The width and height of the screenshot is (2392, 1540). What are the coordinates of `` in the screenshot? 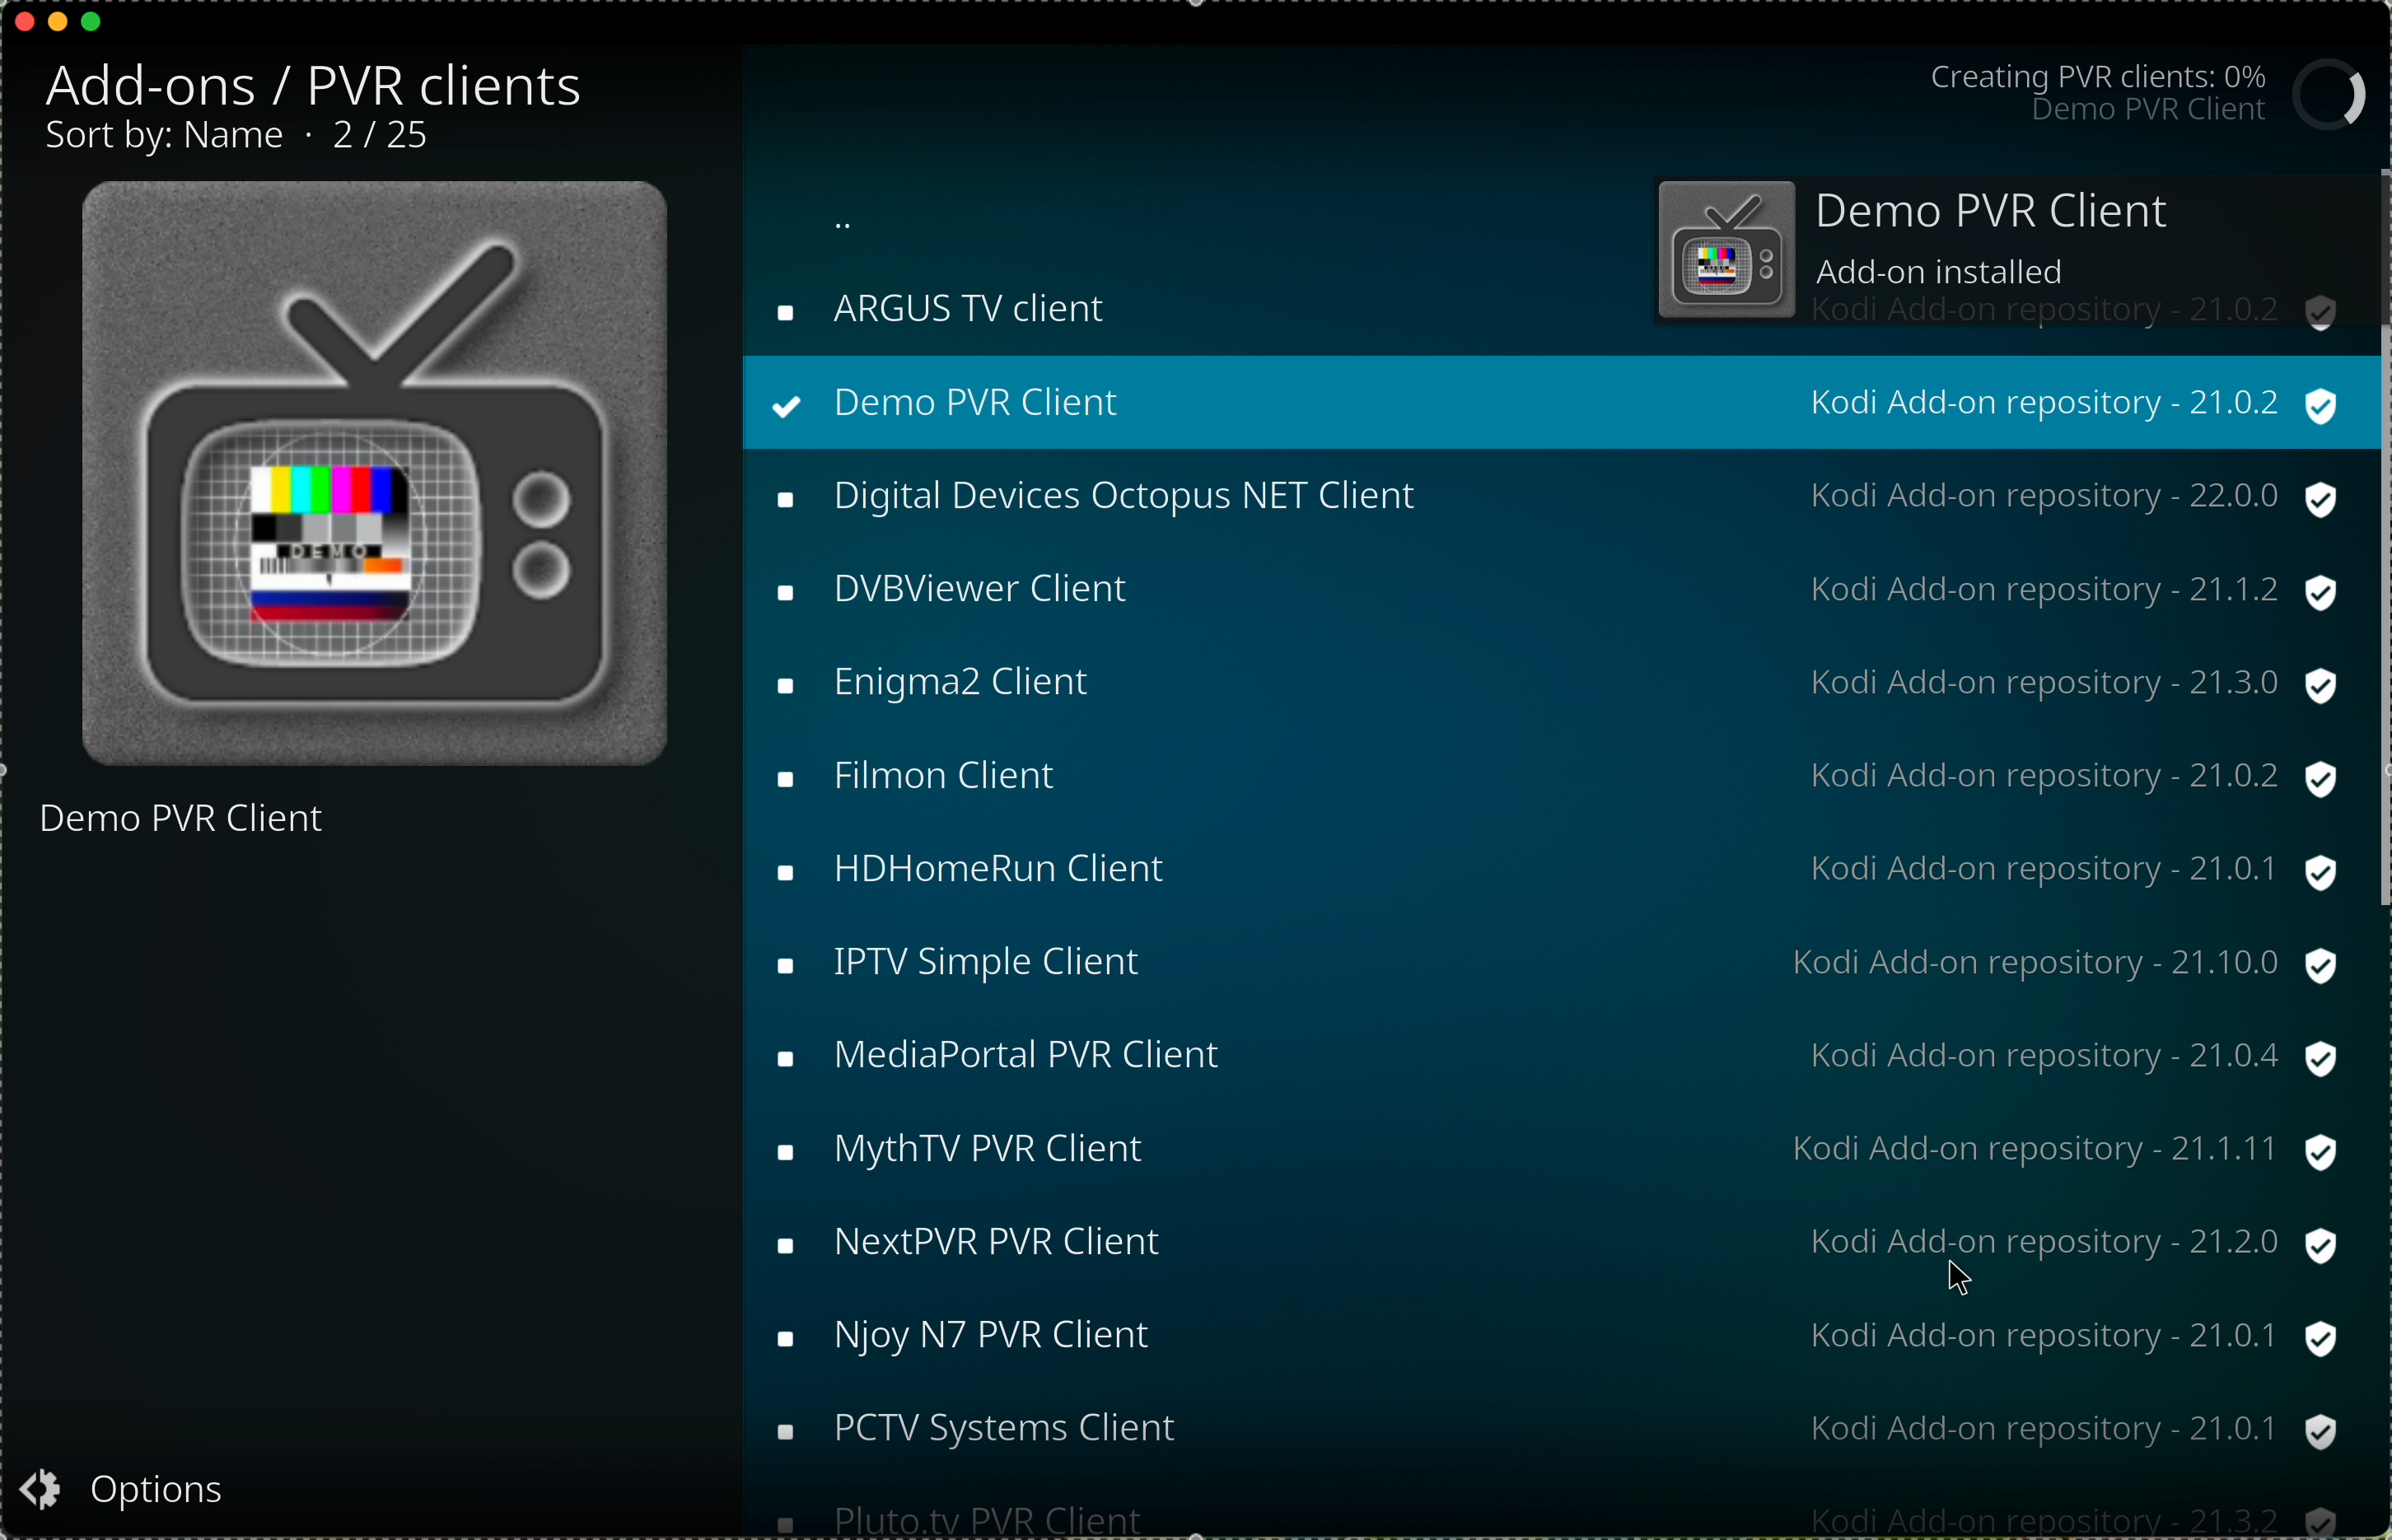 It's located at (1550, 871).